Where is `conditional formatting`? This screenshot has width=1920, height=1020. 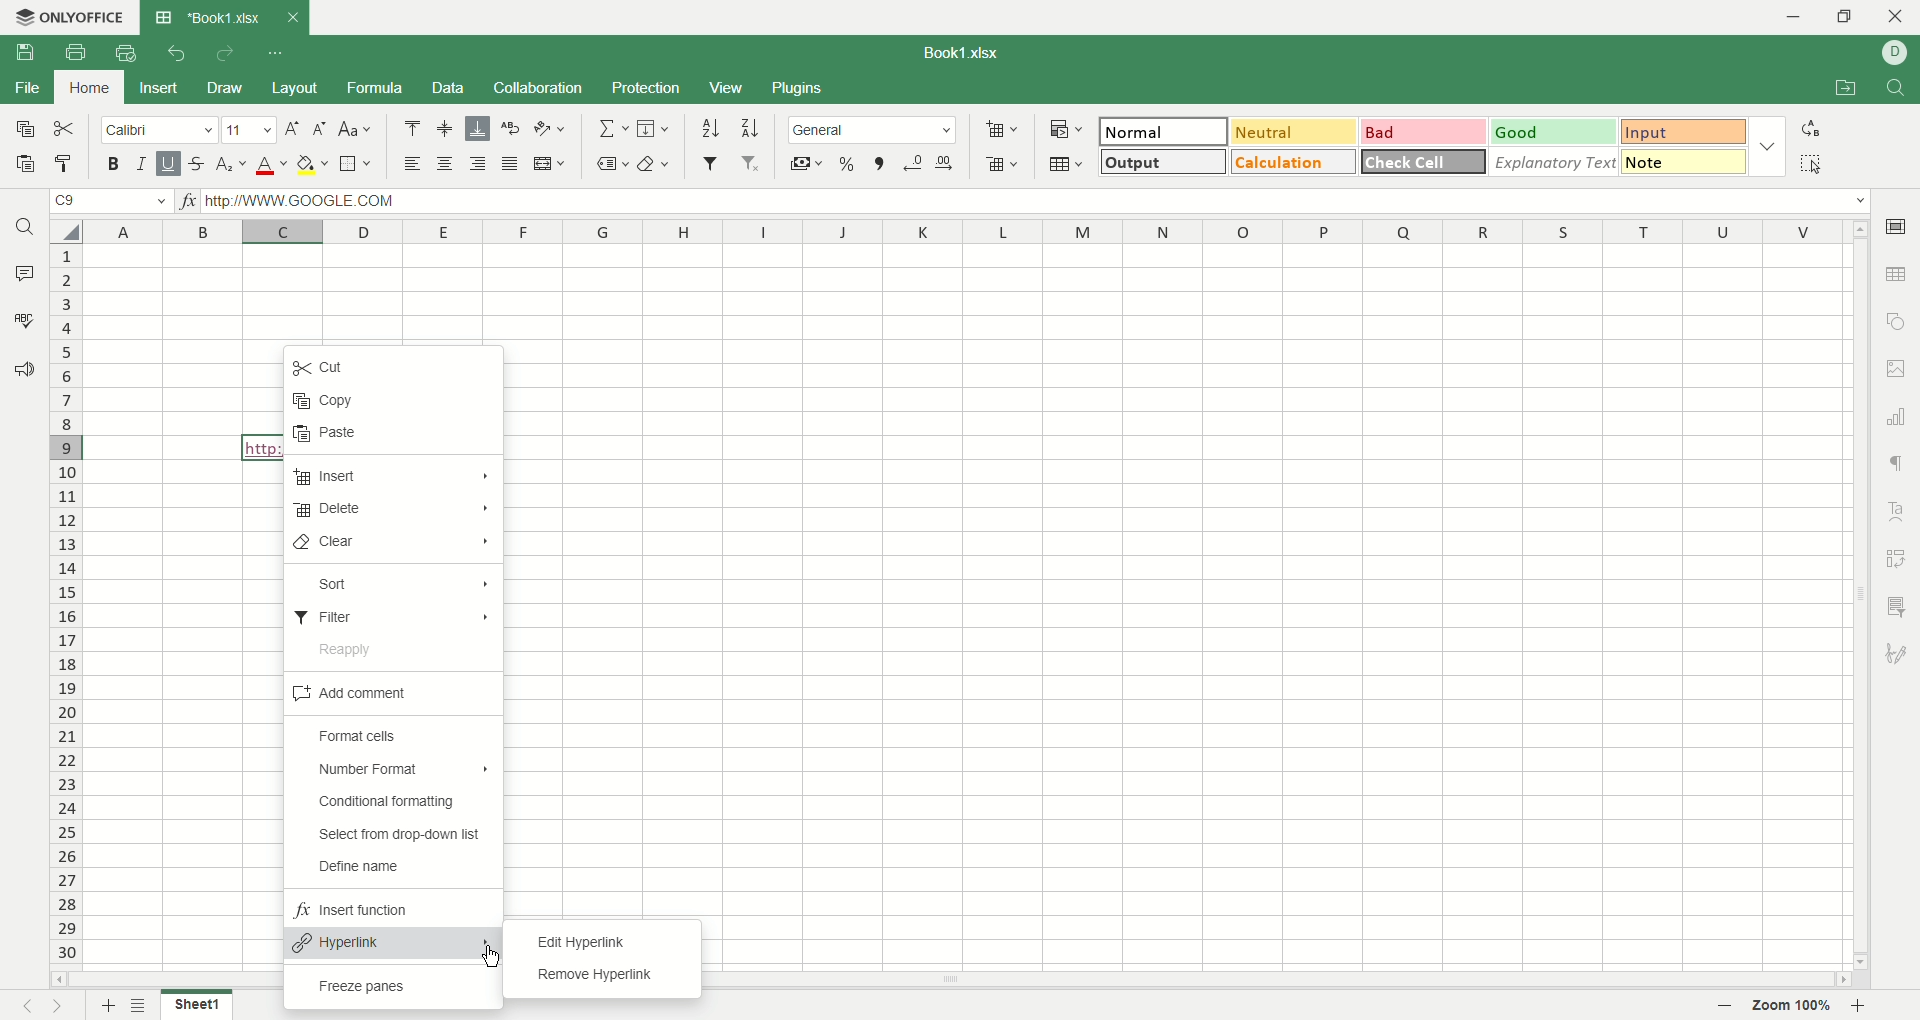
conditional formatting is located at coordinates (1067, 128).